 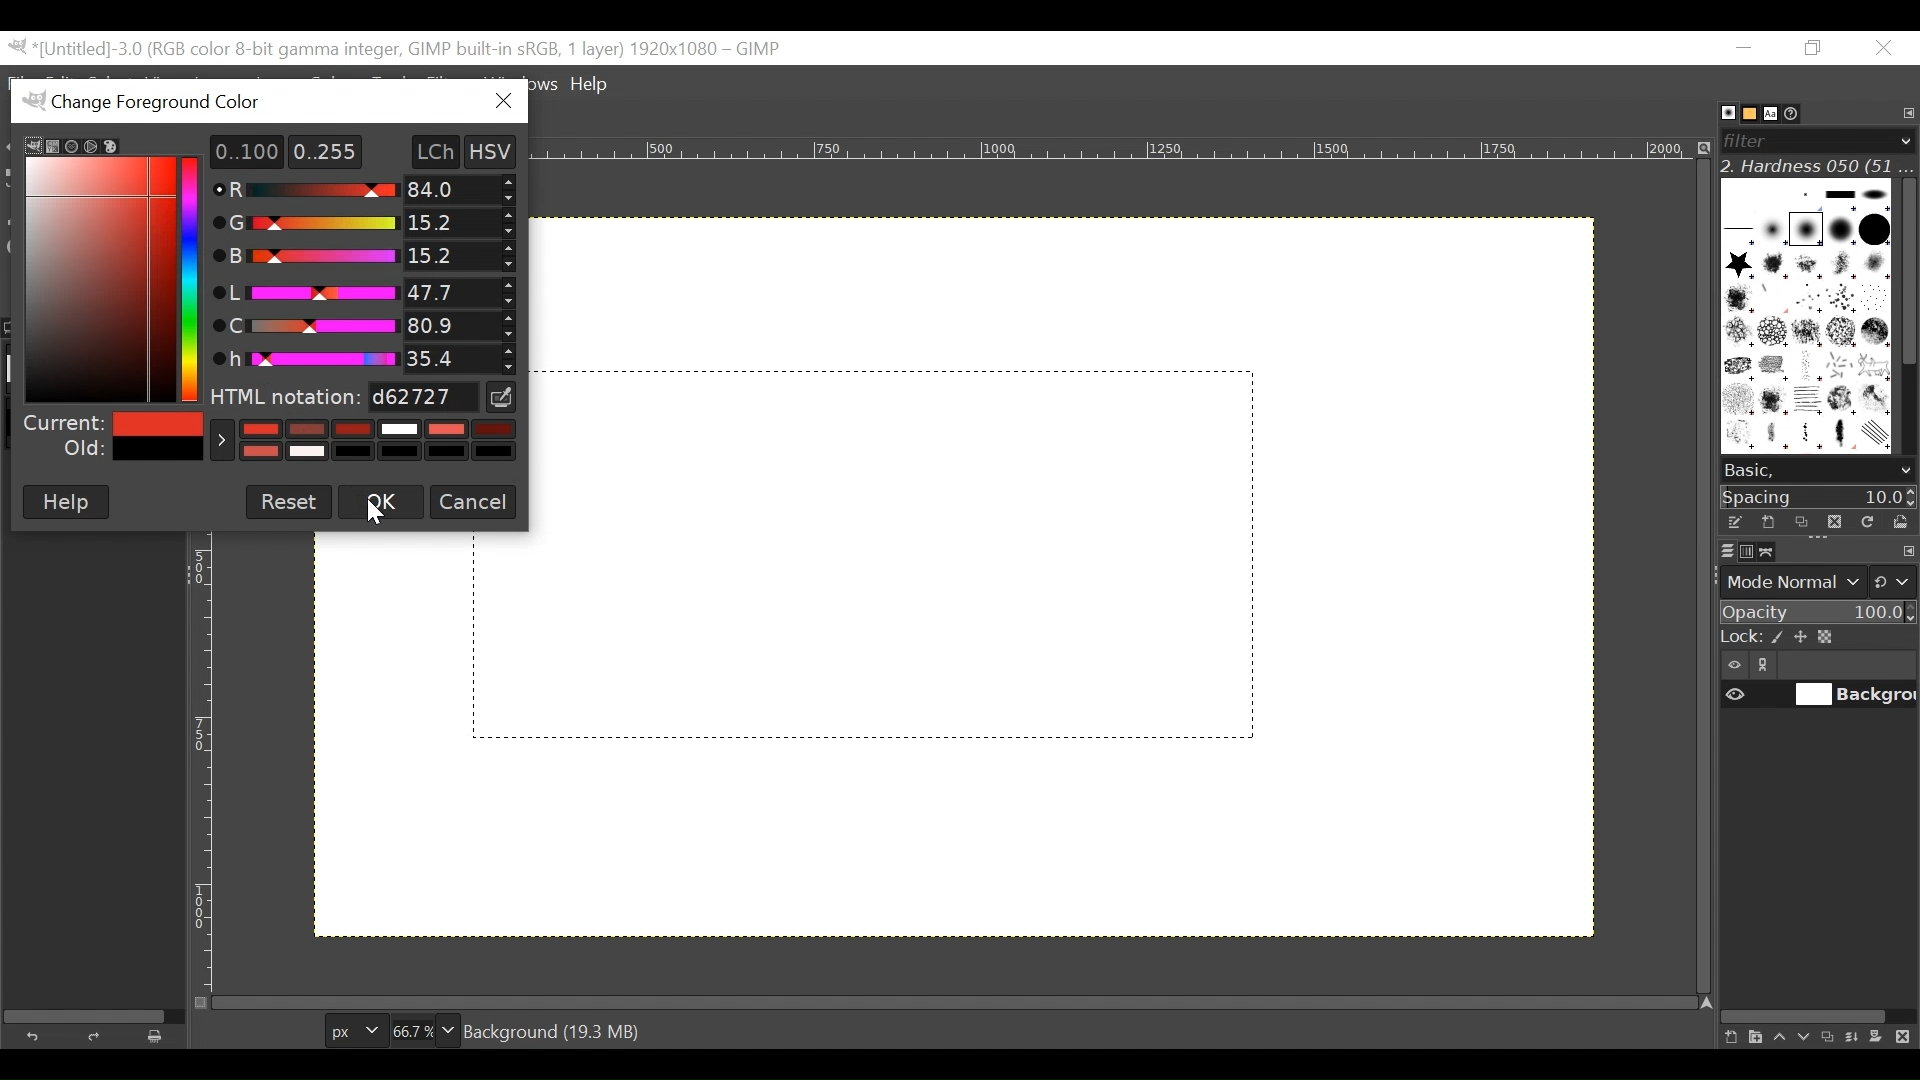 What do you see at coordinates (1801, 522) in the screenshot?
I see `Duplicate brush` at bounding box center [1801, 522].